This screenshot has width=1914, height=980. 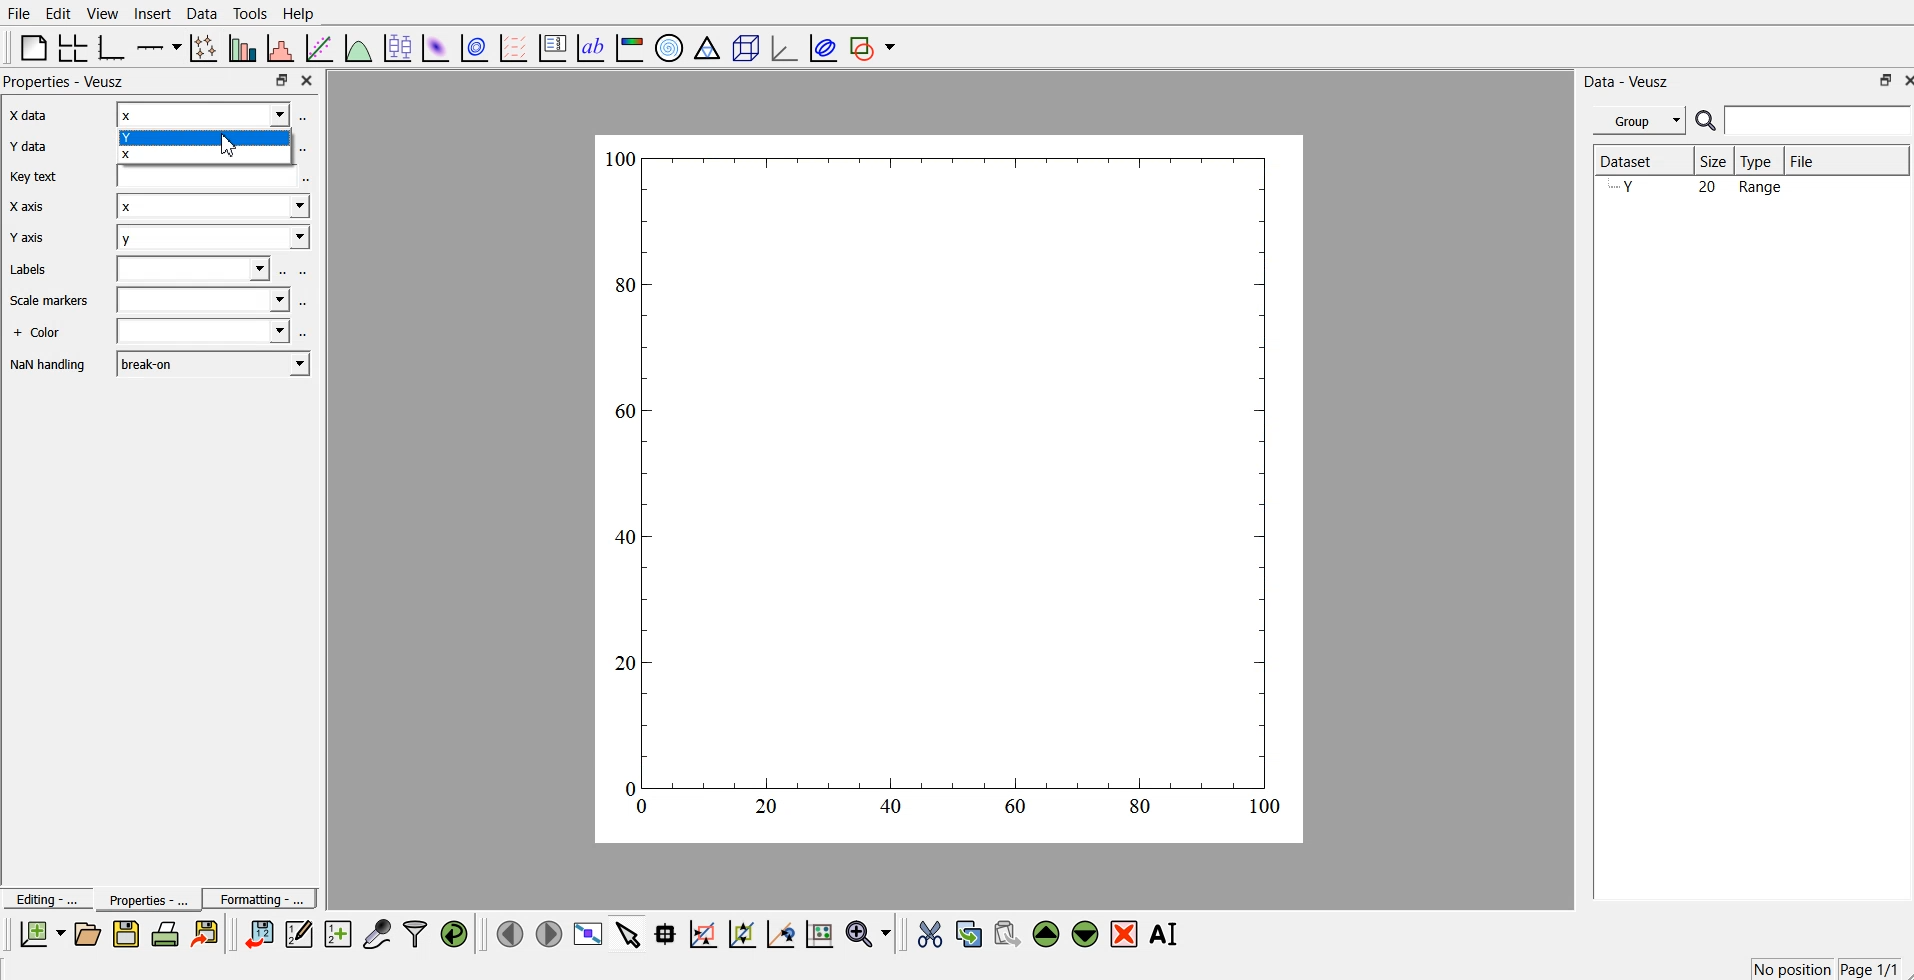 I want to click on click to reset graph axes, so click(x=821, y=932).